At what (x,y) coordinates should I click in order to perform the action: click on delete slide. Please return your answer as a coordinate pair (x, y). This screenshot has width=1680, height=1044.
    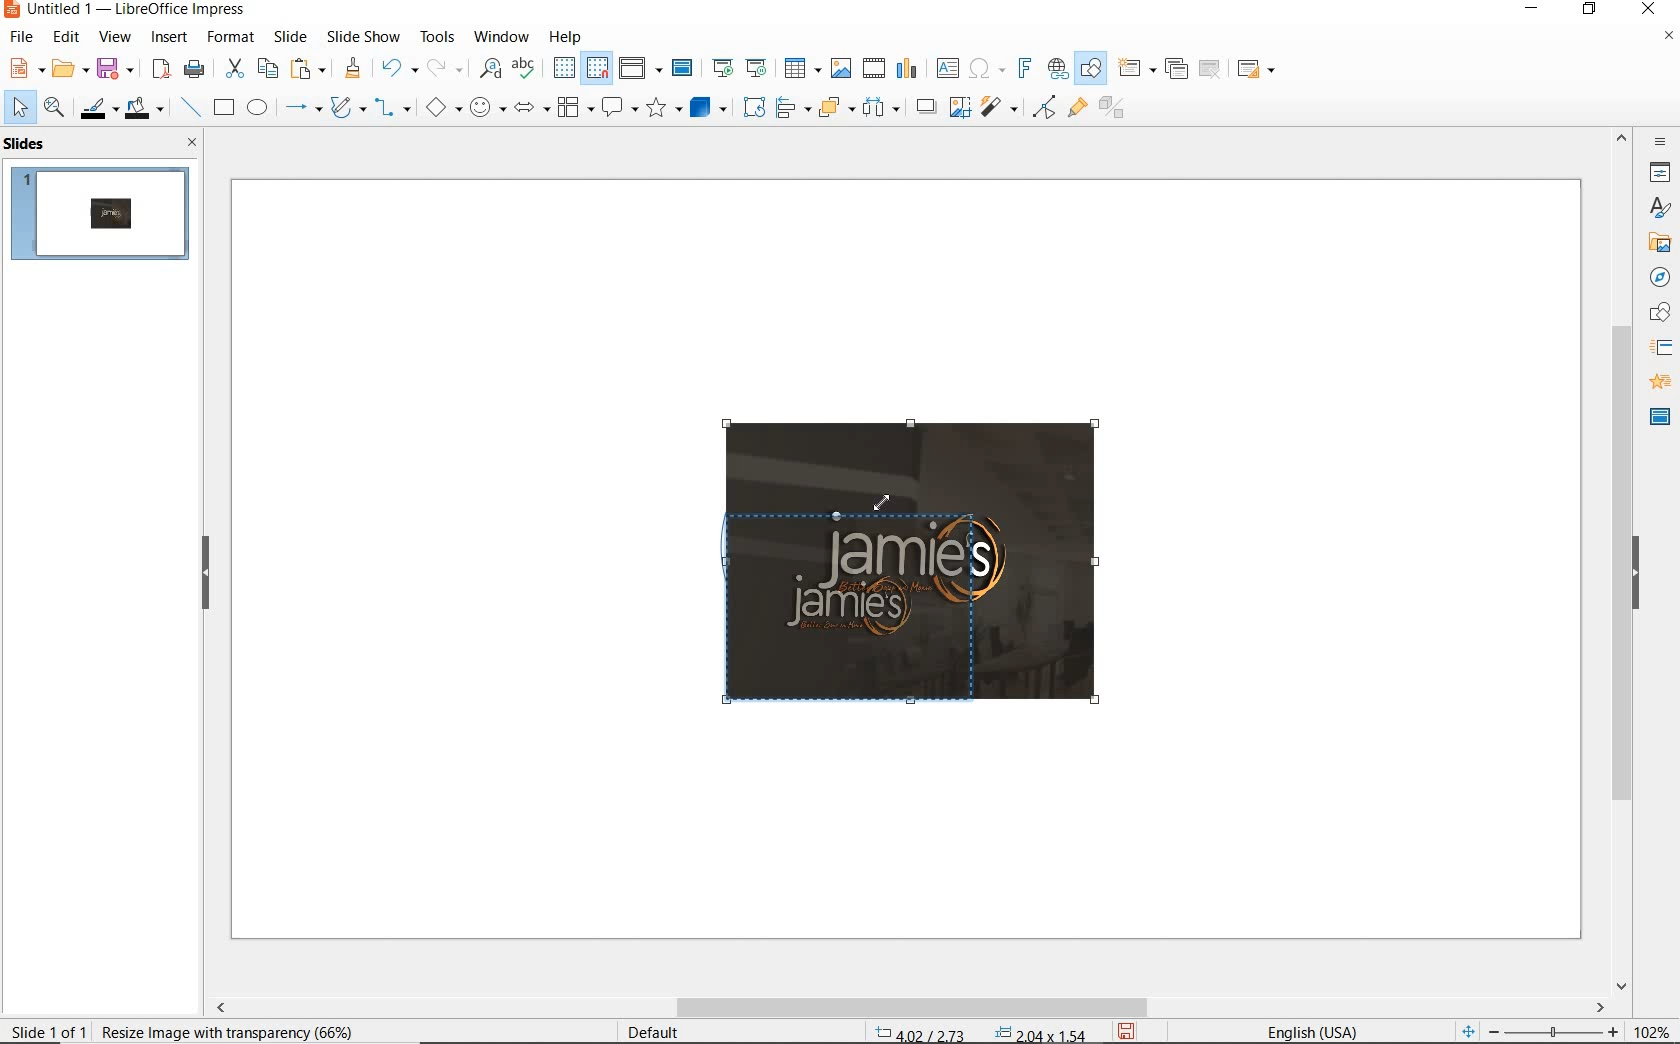
    Looking at the image, I should click on (1210, 70).